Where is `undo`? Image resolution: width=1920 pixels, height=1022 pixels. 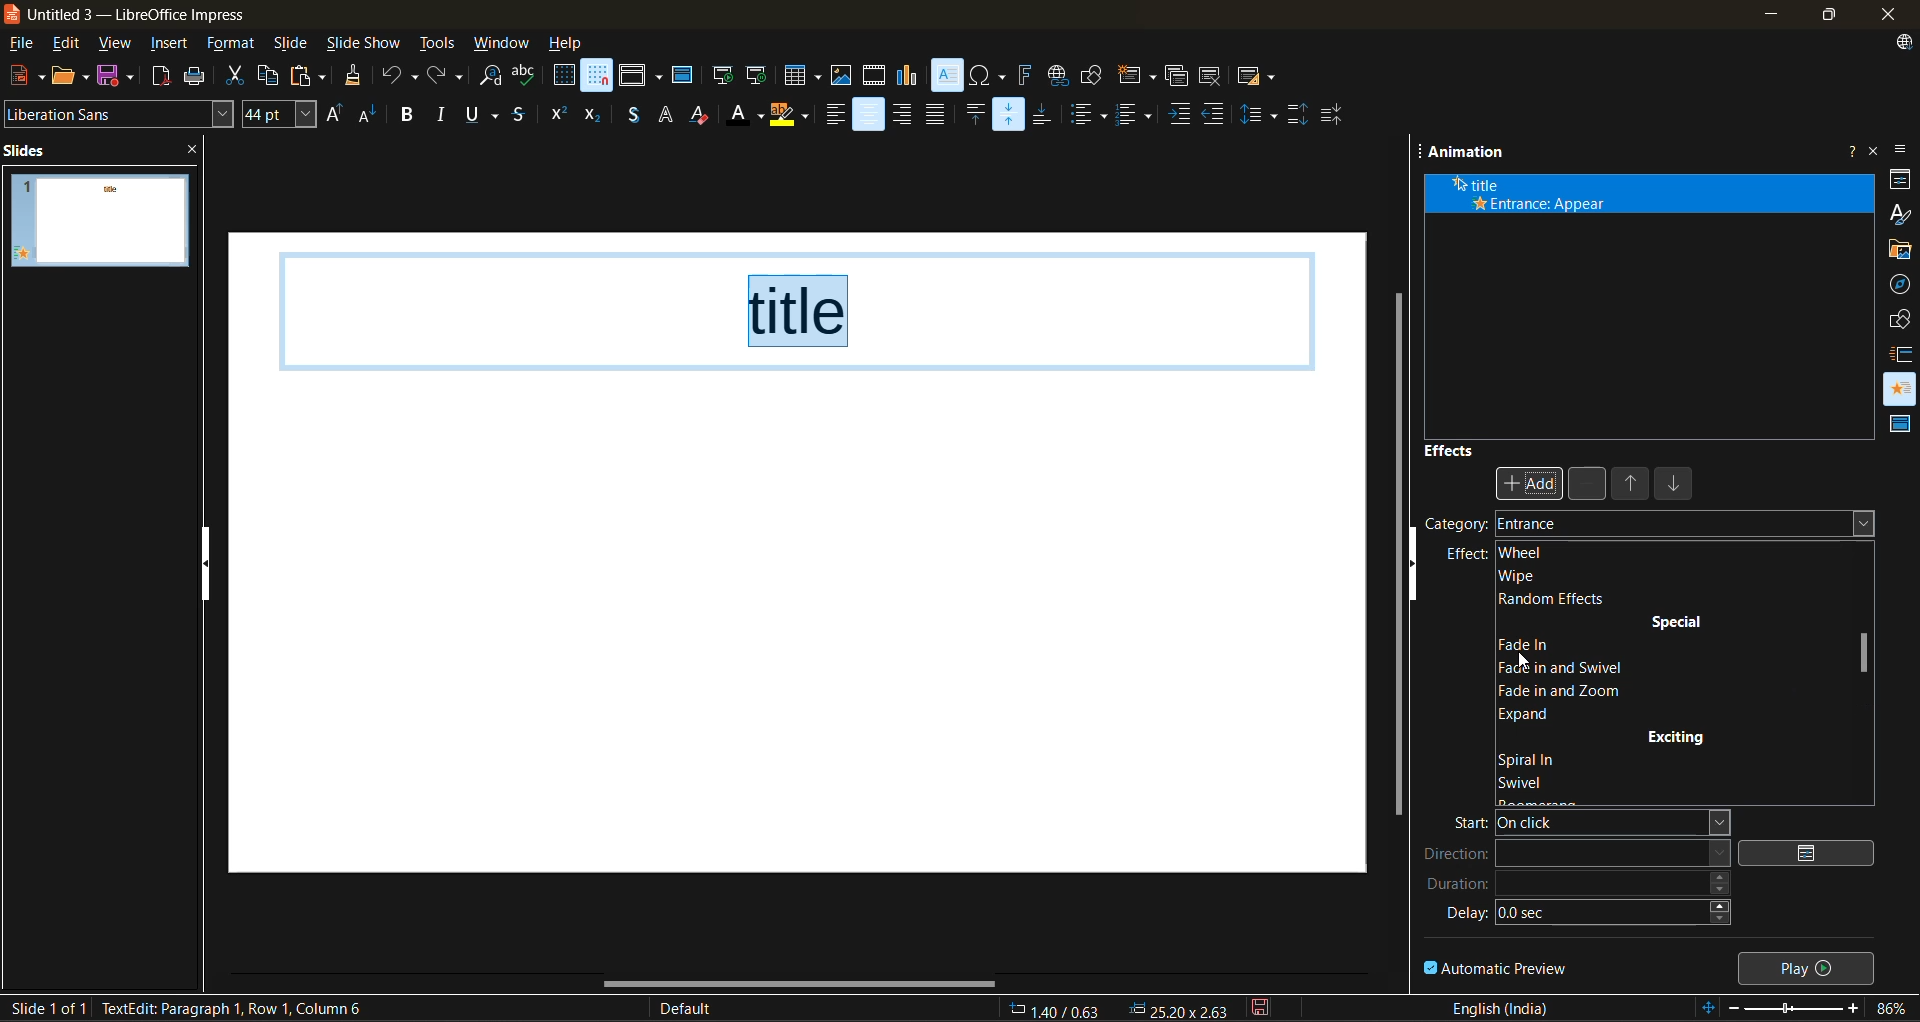
undo is located at coordinates (397, 77).